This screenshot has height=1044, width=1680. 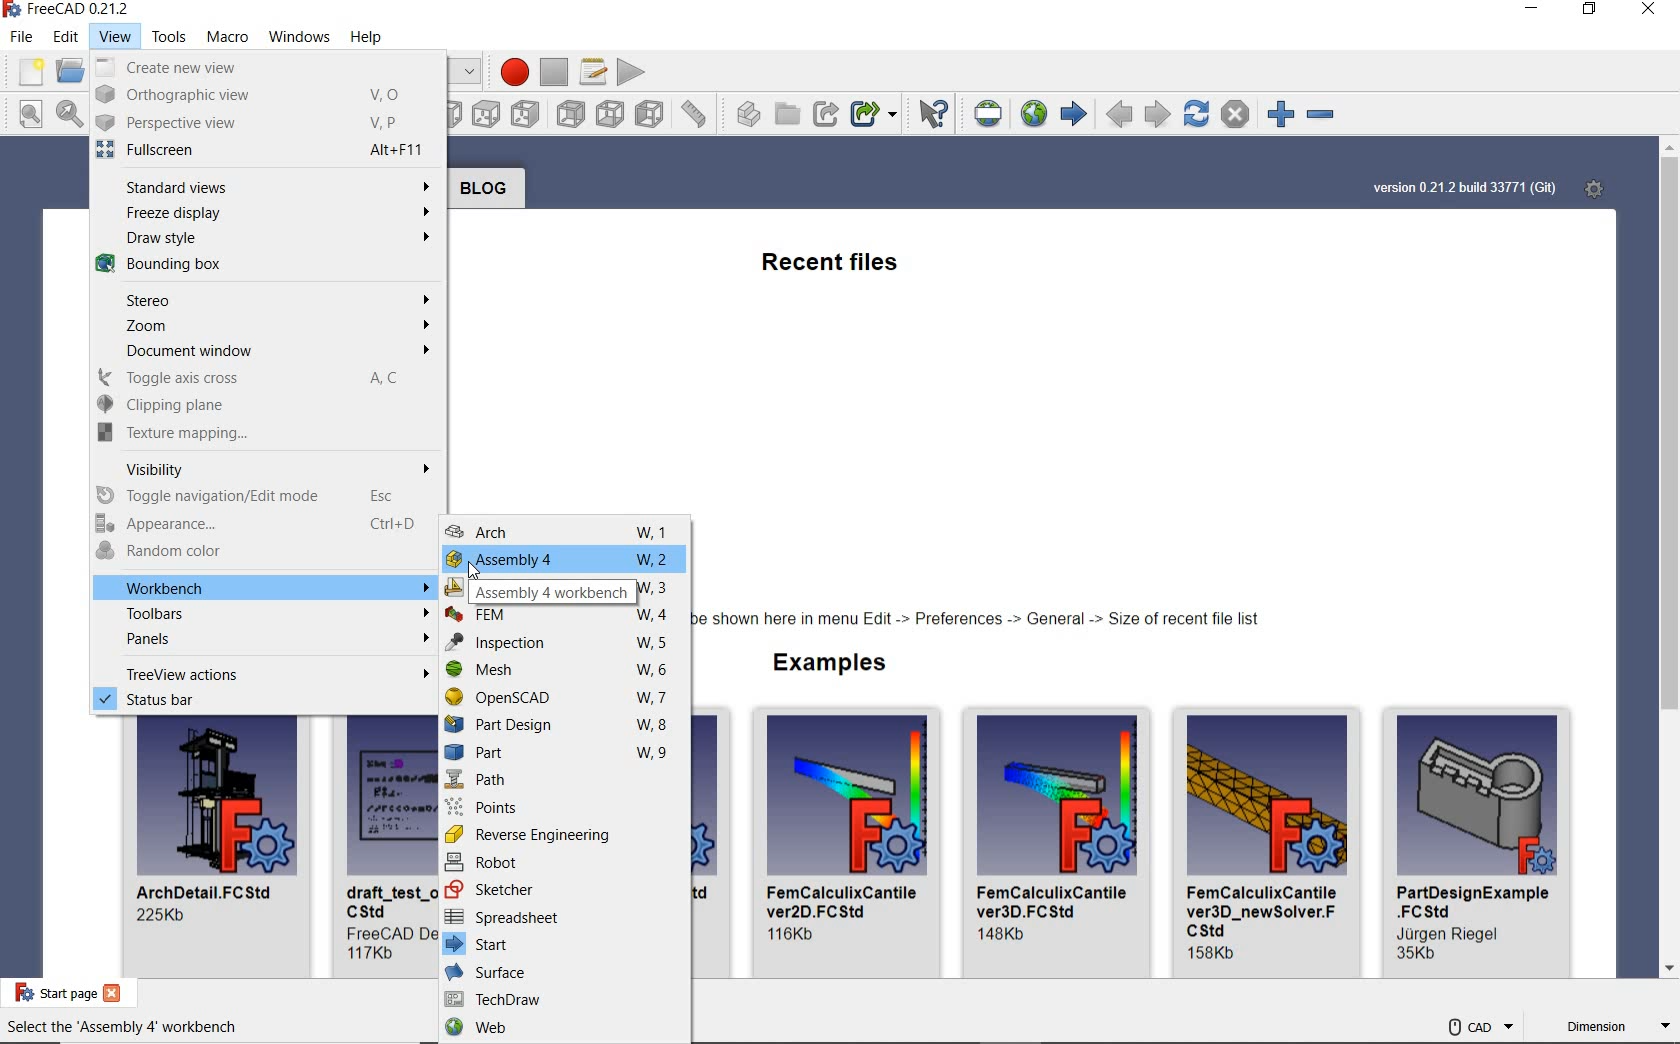 What do you see at coordinates (264, 552) in the screenshot?
I see `random color` at bounding box center [264, 552].